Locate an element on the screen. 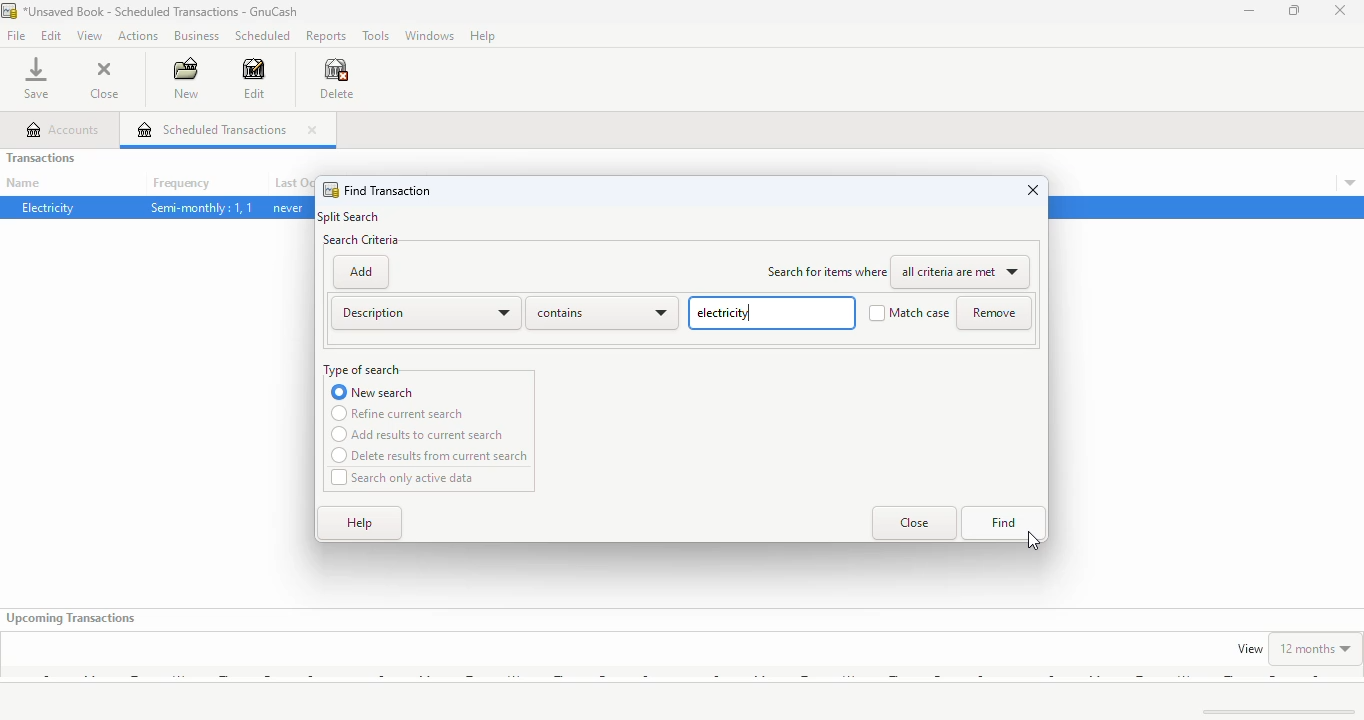 The width and height of the screenshot is (1364, 720). find is located at coordinates (1005, 523).